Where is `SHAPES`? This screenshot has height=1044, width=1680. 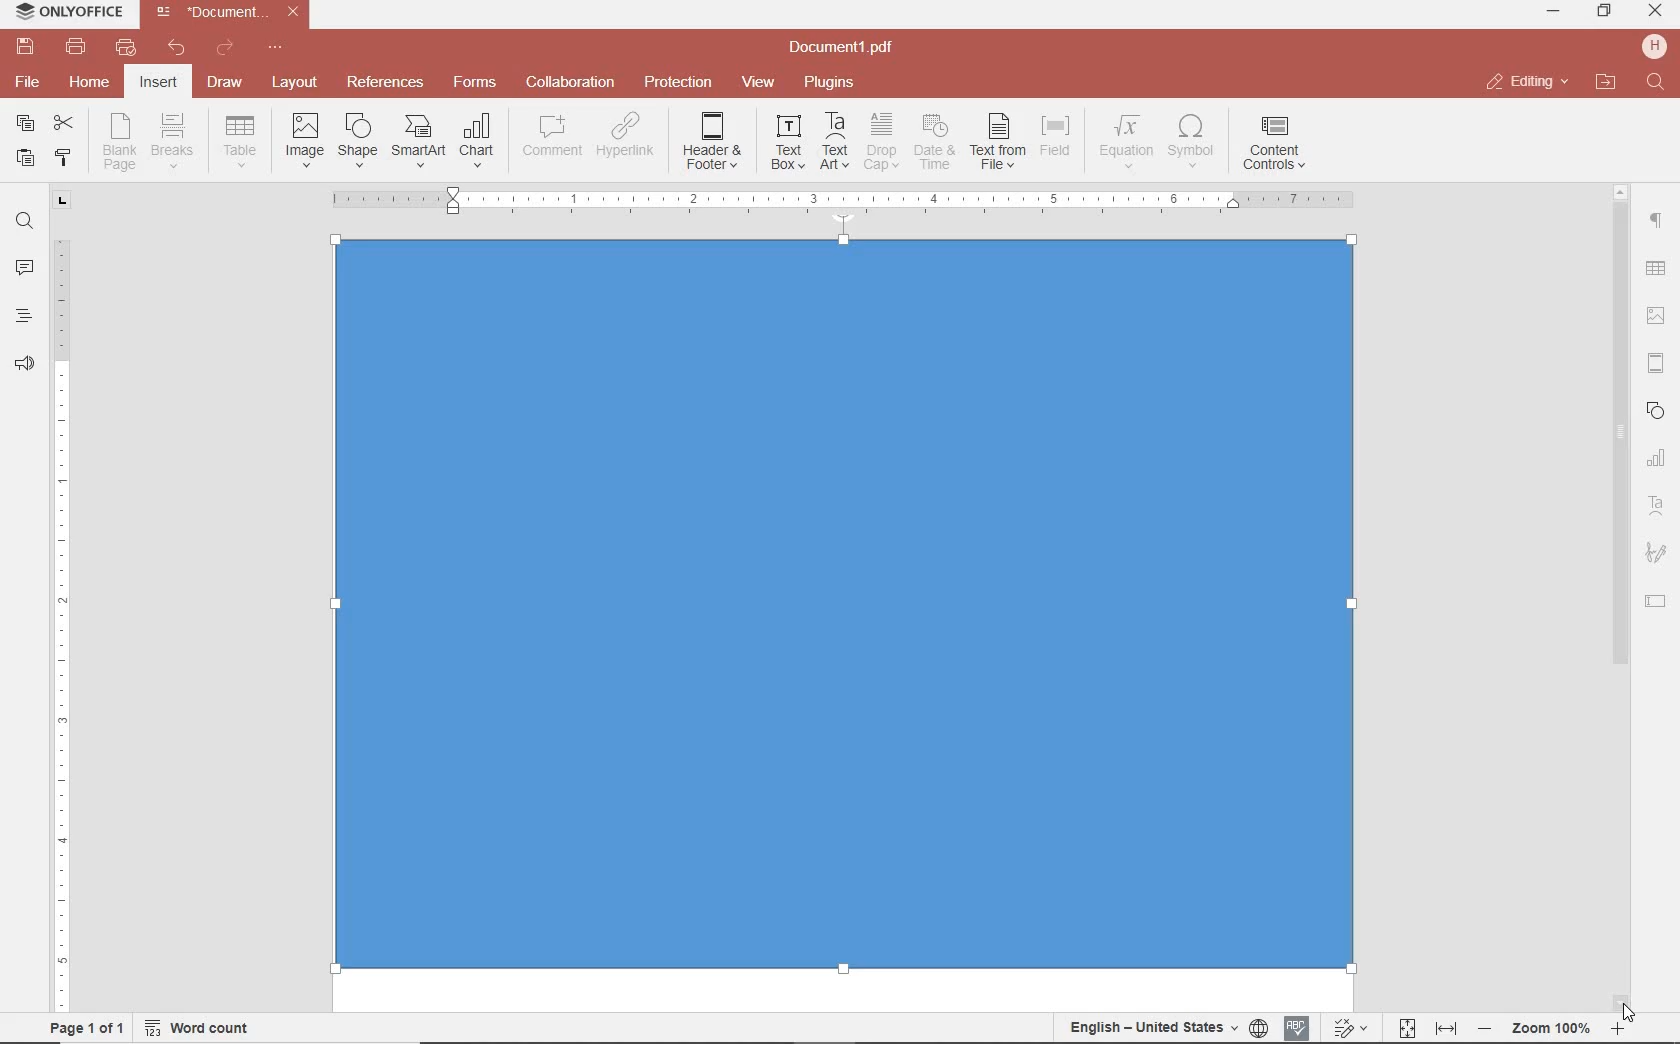 SHAPES is located at coordinates (1657, 413).